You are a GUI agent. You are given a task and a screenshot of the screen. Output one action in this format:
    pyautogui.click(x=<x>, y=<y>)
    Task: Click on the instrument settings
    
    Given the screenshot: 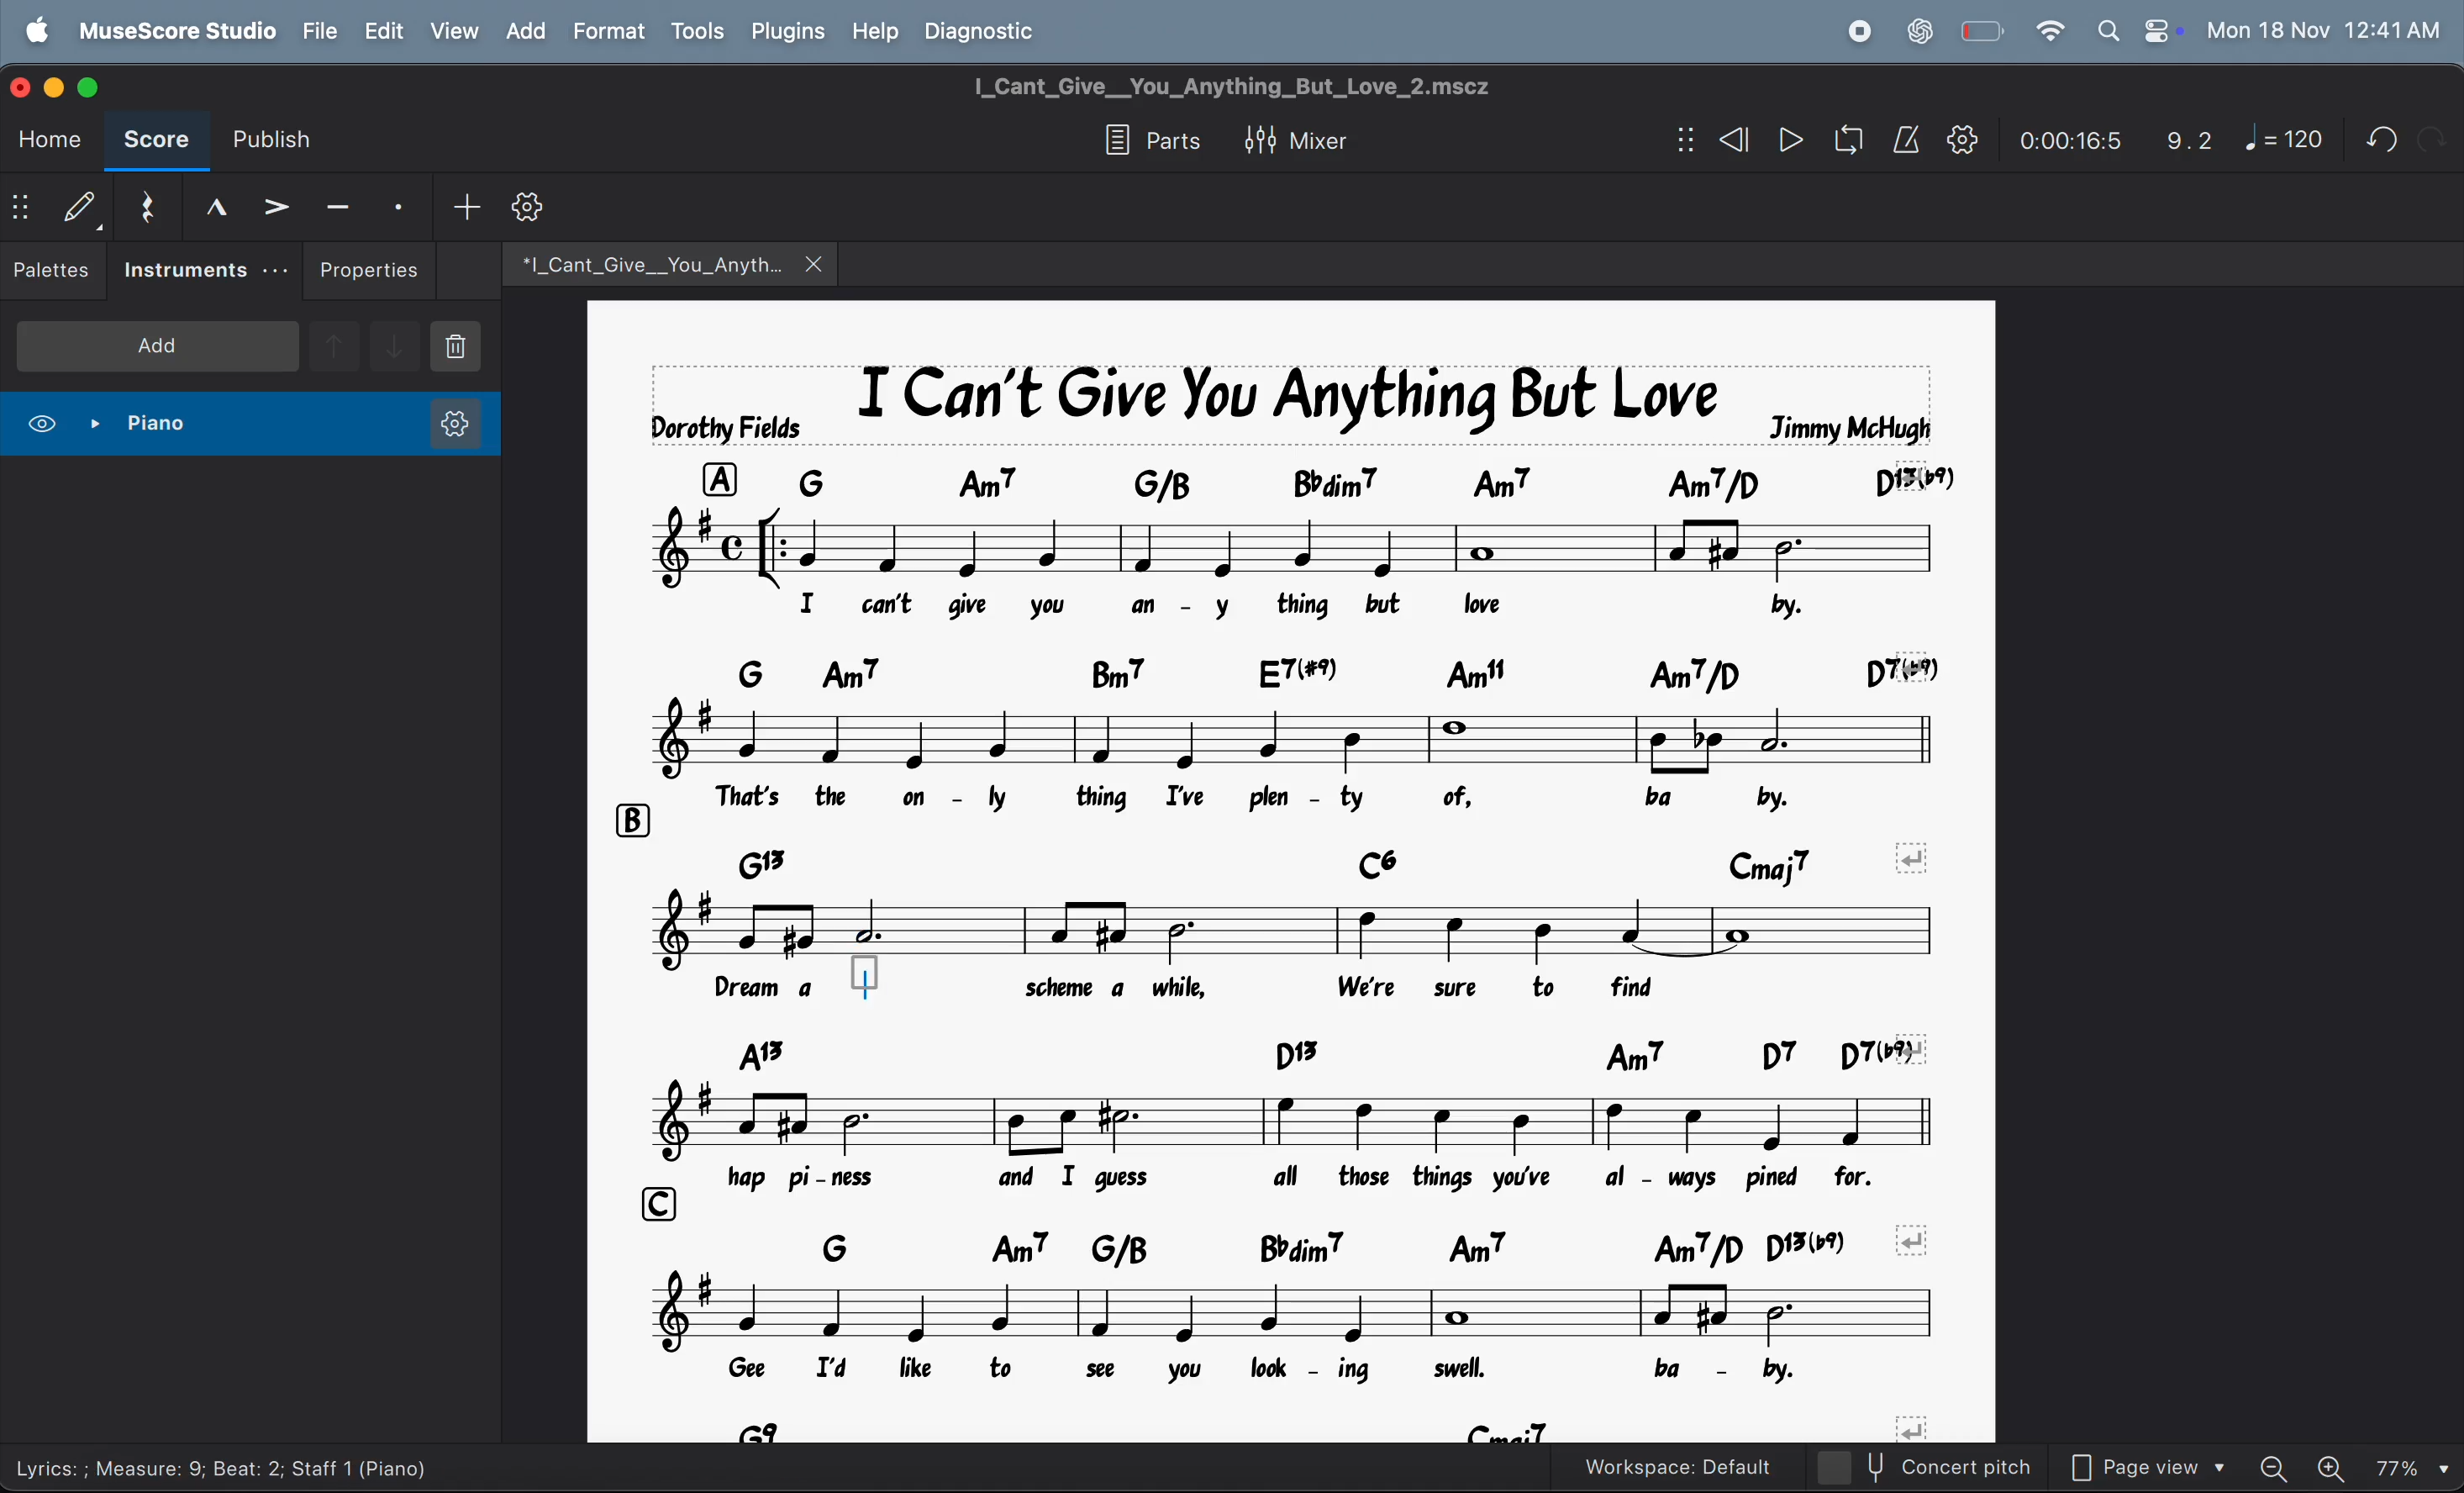 What is the action you would take?
    pyautogui.click(x=441, y=422)
    